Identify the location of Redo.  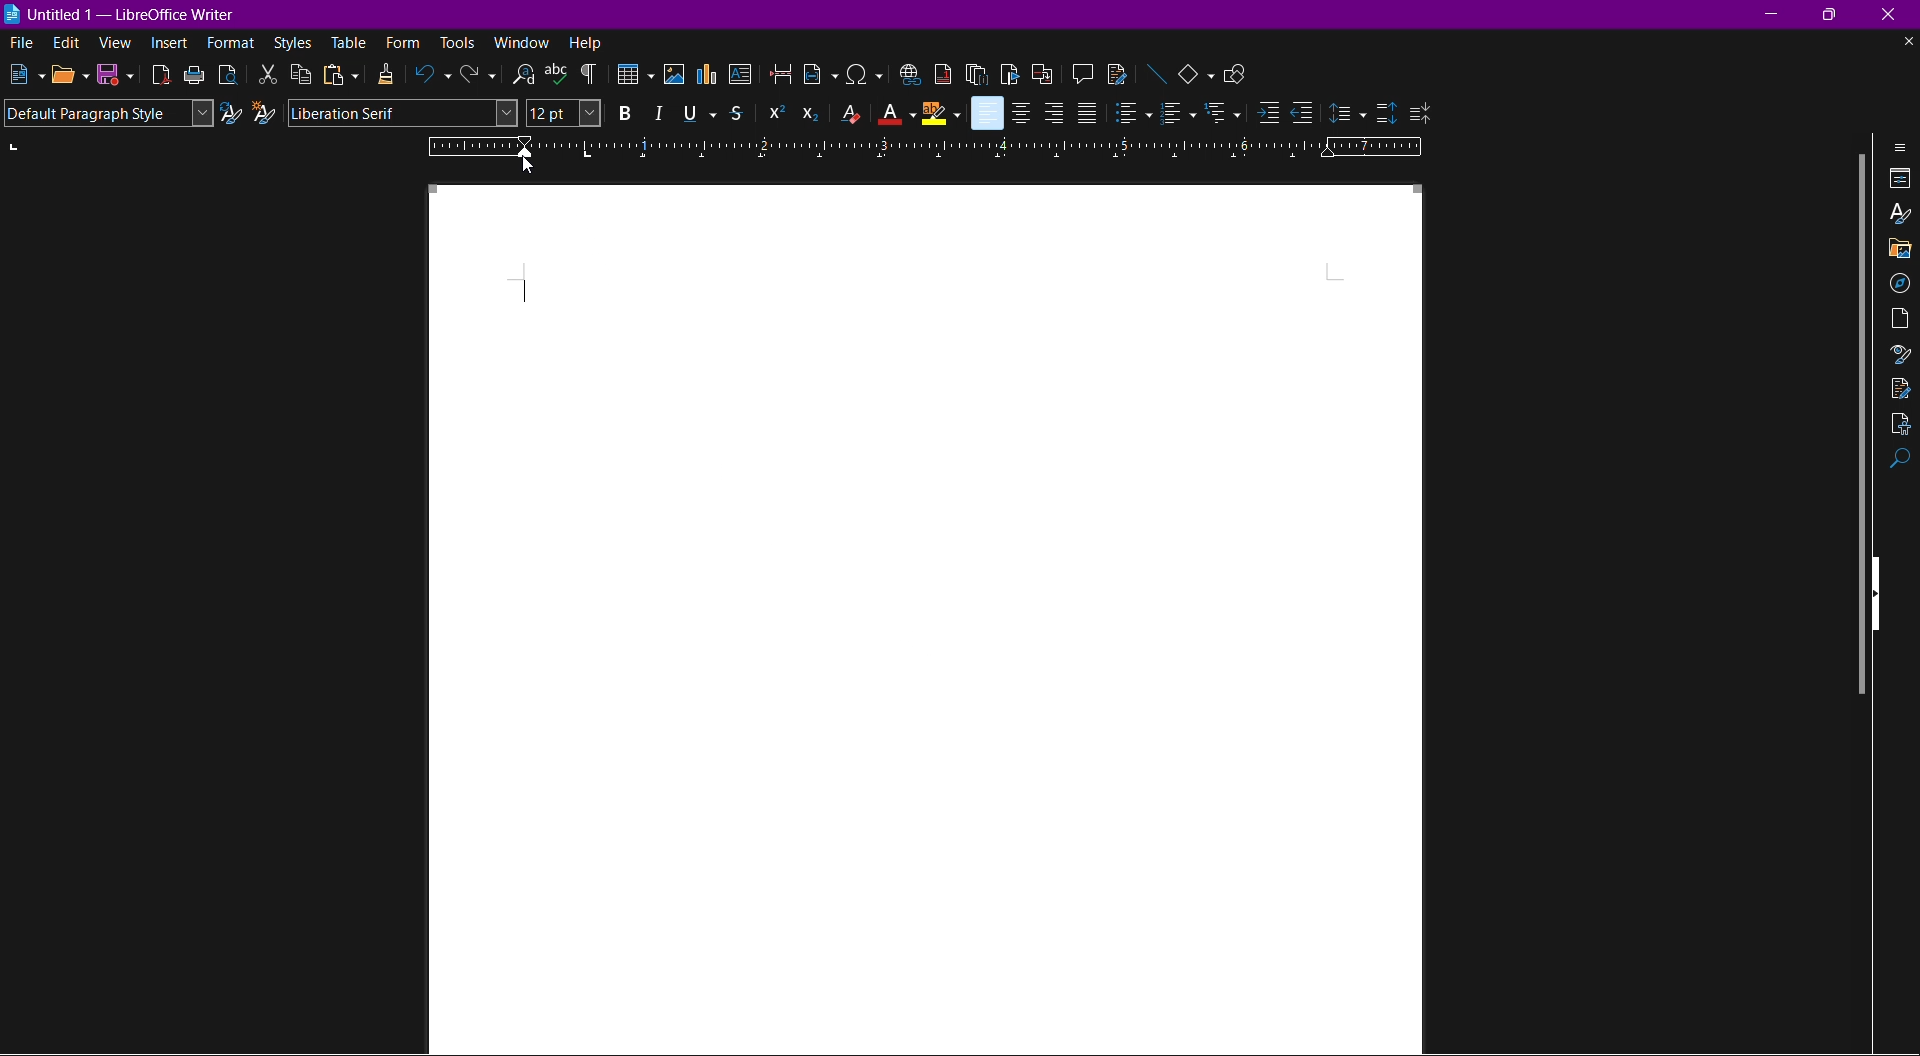
(477, 77).